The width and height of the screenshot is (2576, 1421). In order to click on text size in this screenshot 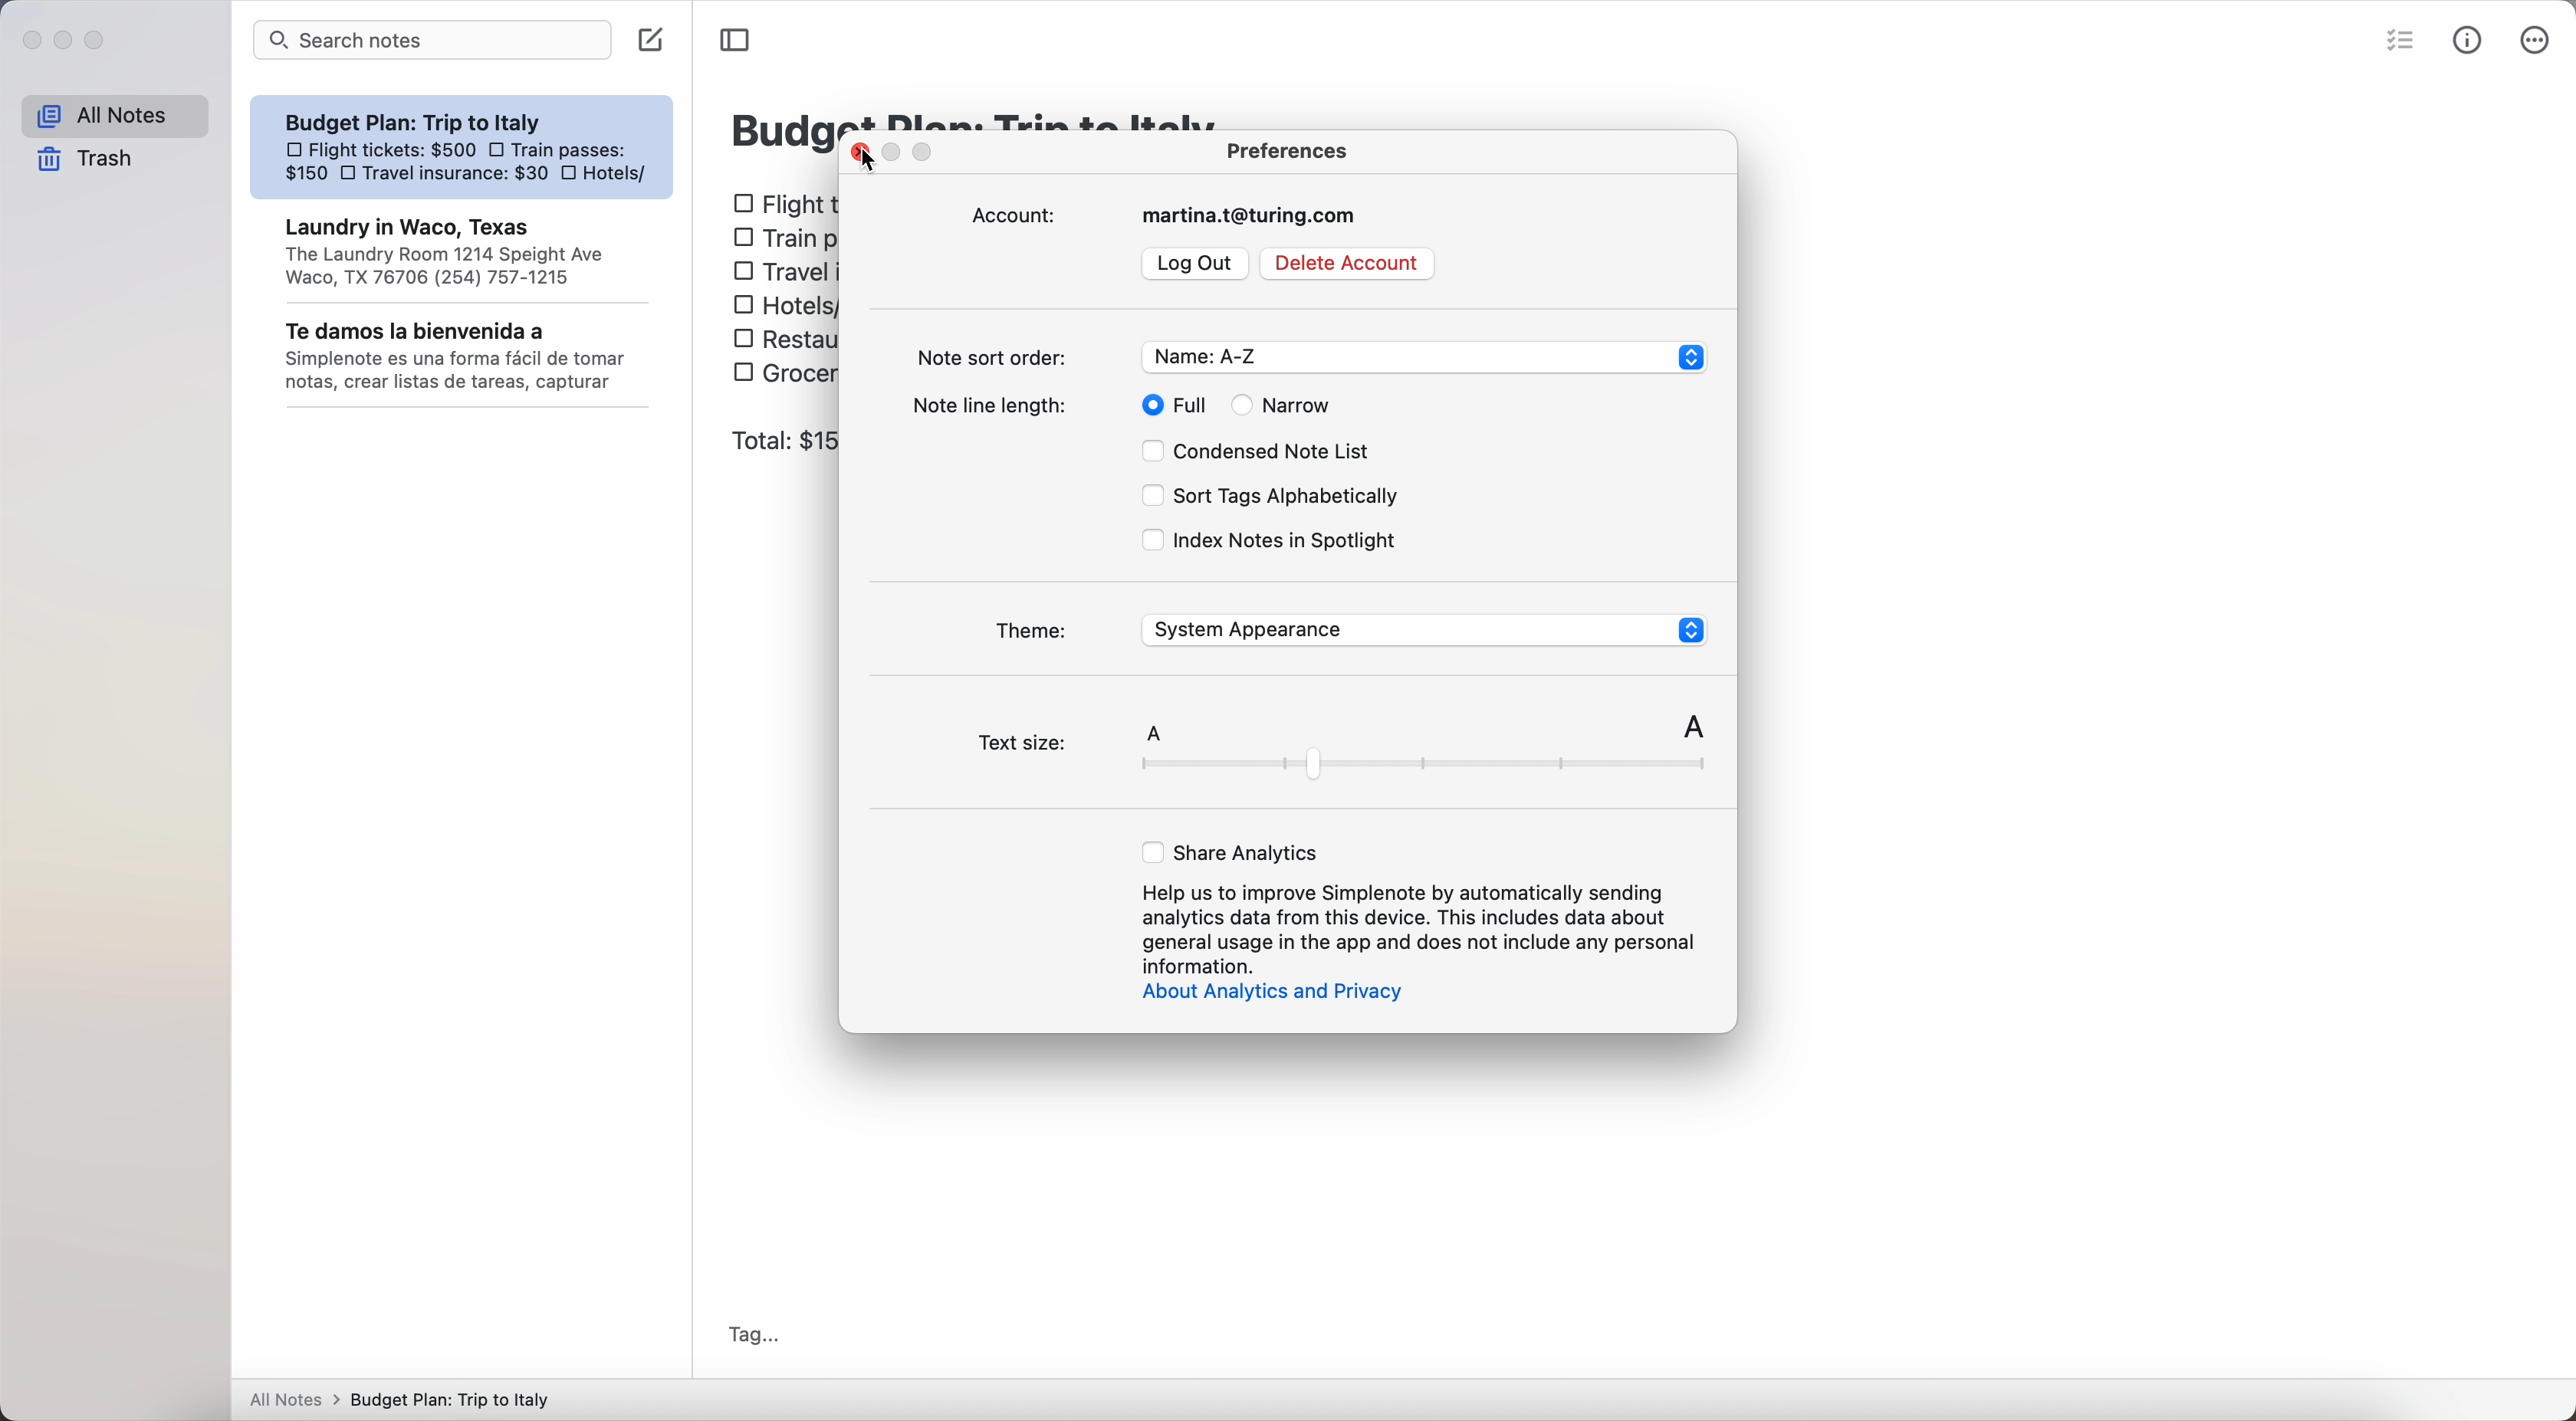, I will do `click(1338, 750)`.